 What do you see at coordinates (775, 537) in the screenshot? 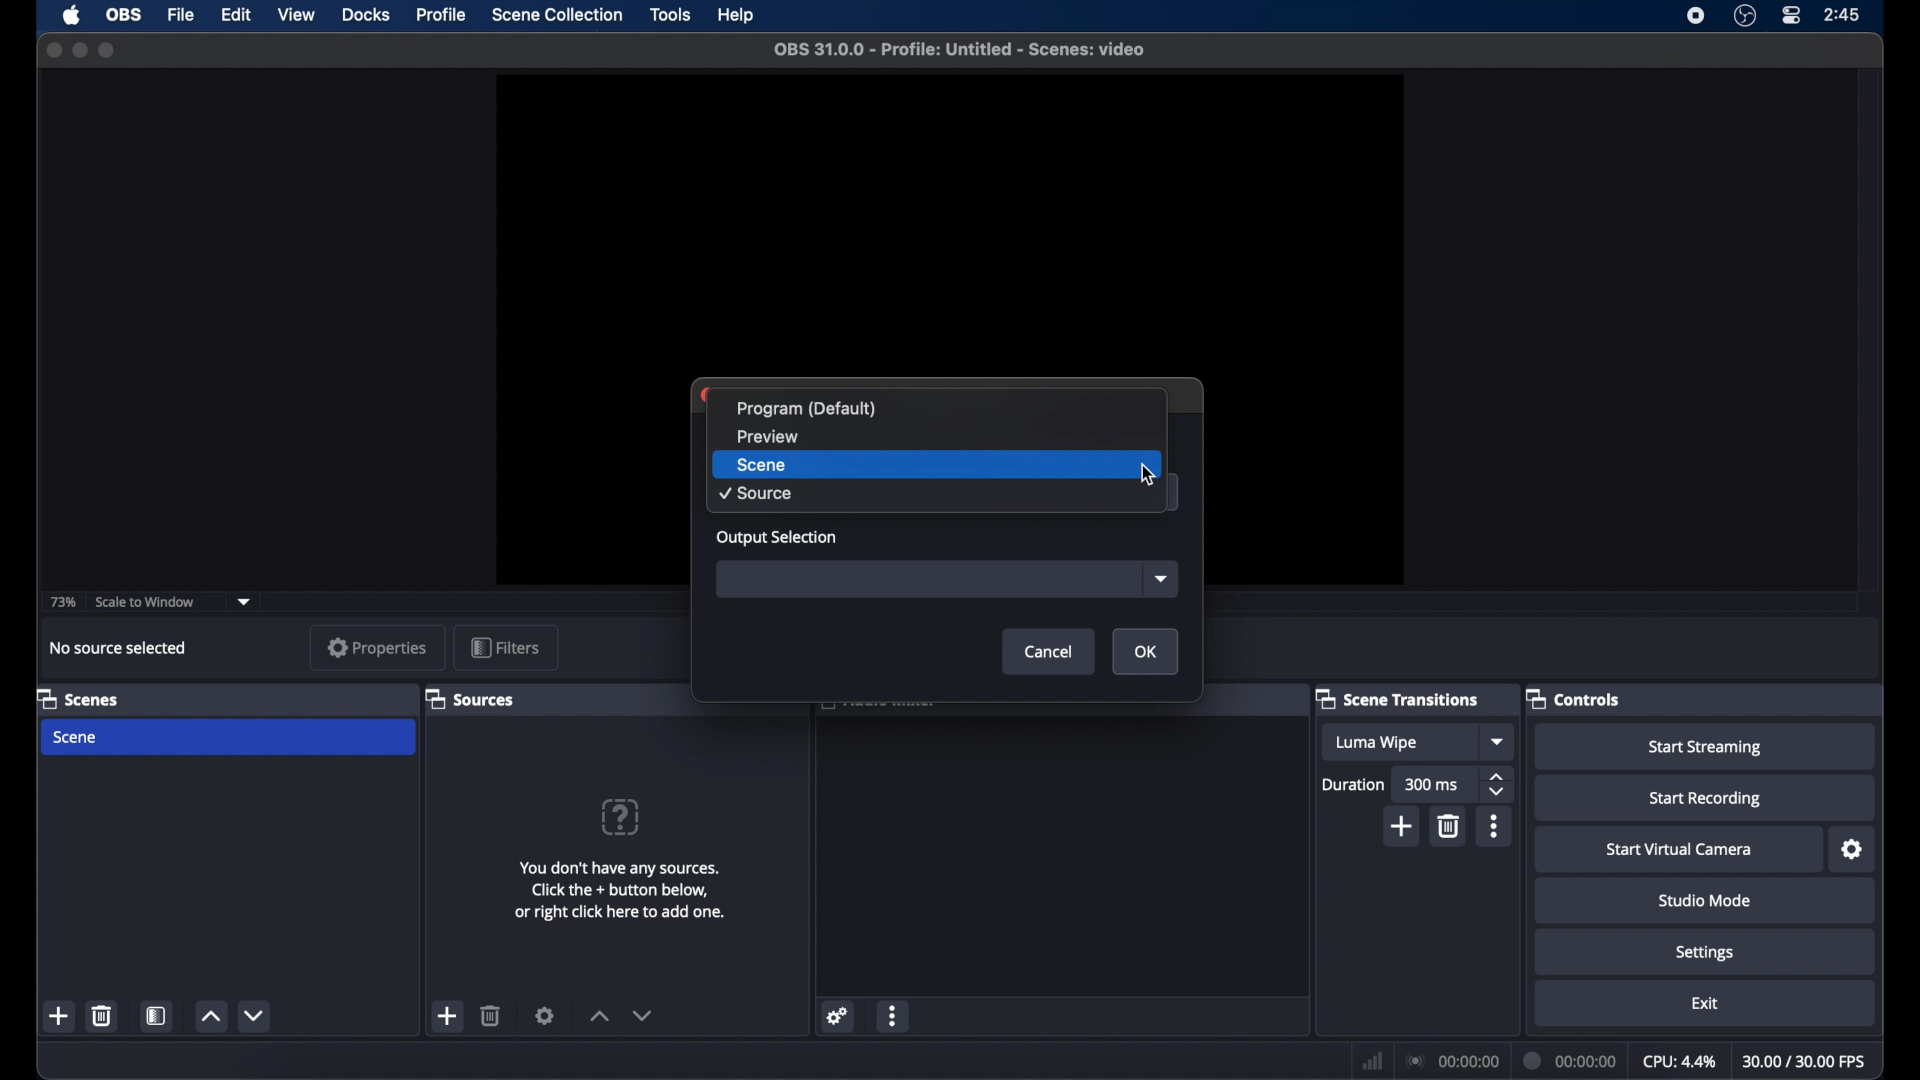
I see `output selection` at bounding box center [775, 537].